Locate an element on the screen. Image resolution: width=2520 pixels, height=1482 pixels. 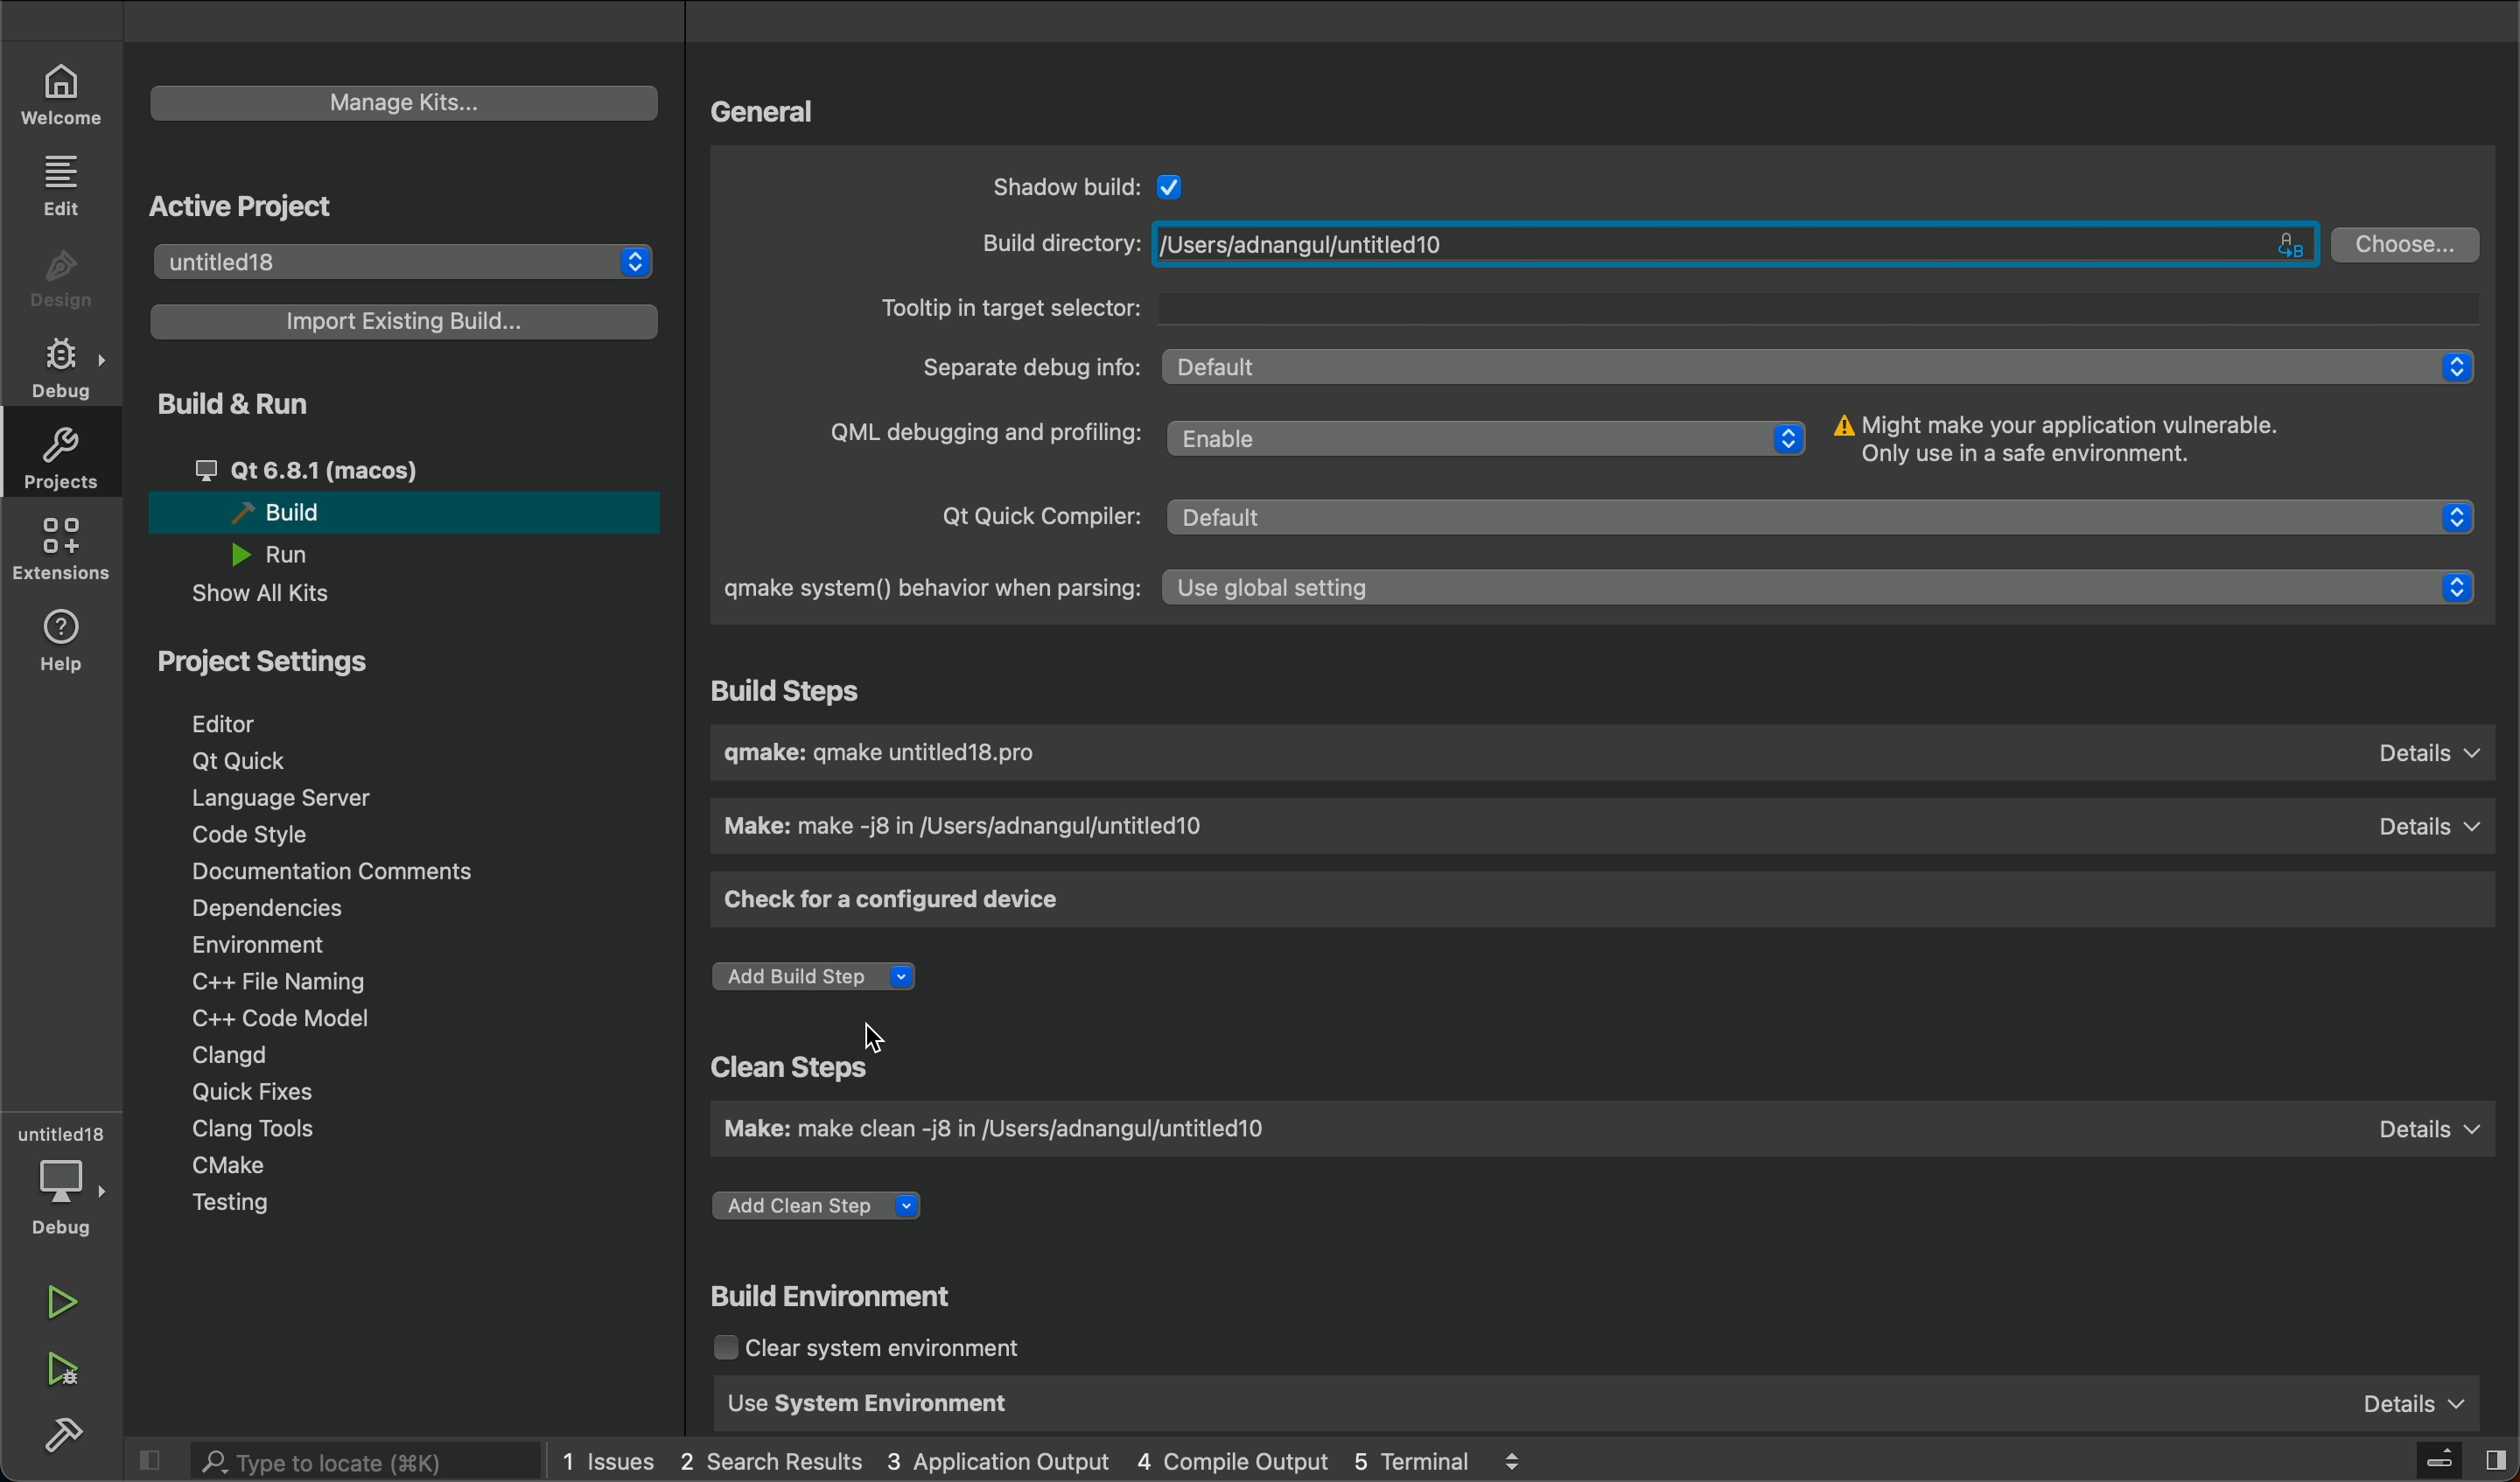
Make: make -j8 in /Users/adnangul/untitled10 is located at coordinates (975, 826).